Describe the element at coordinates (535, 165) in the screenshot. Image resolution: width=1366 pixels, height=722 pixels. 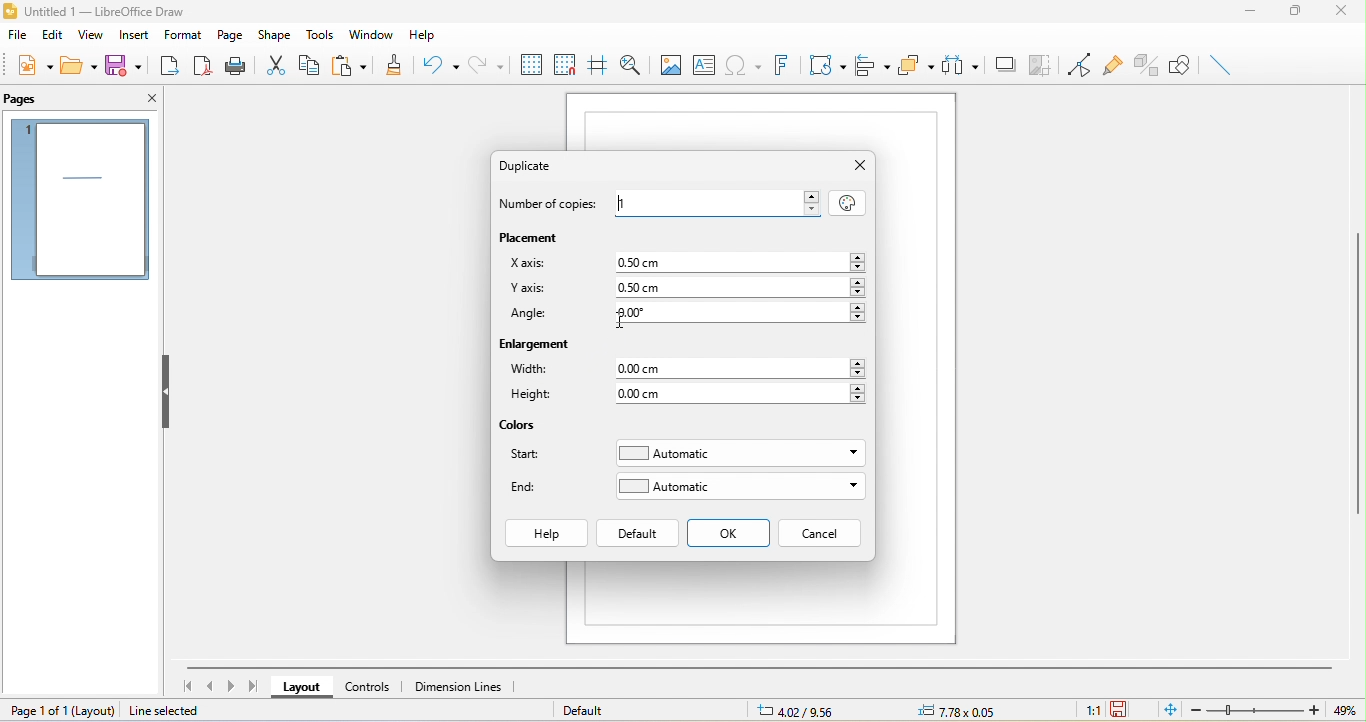
I see `duplicate` at that location.